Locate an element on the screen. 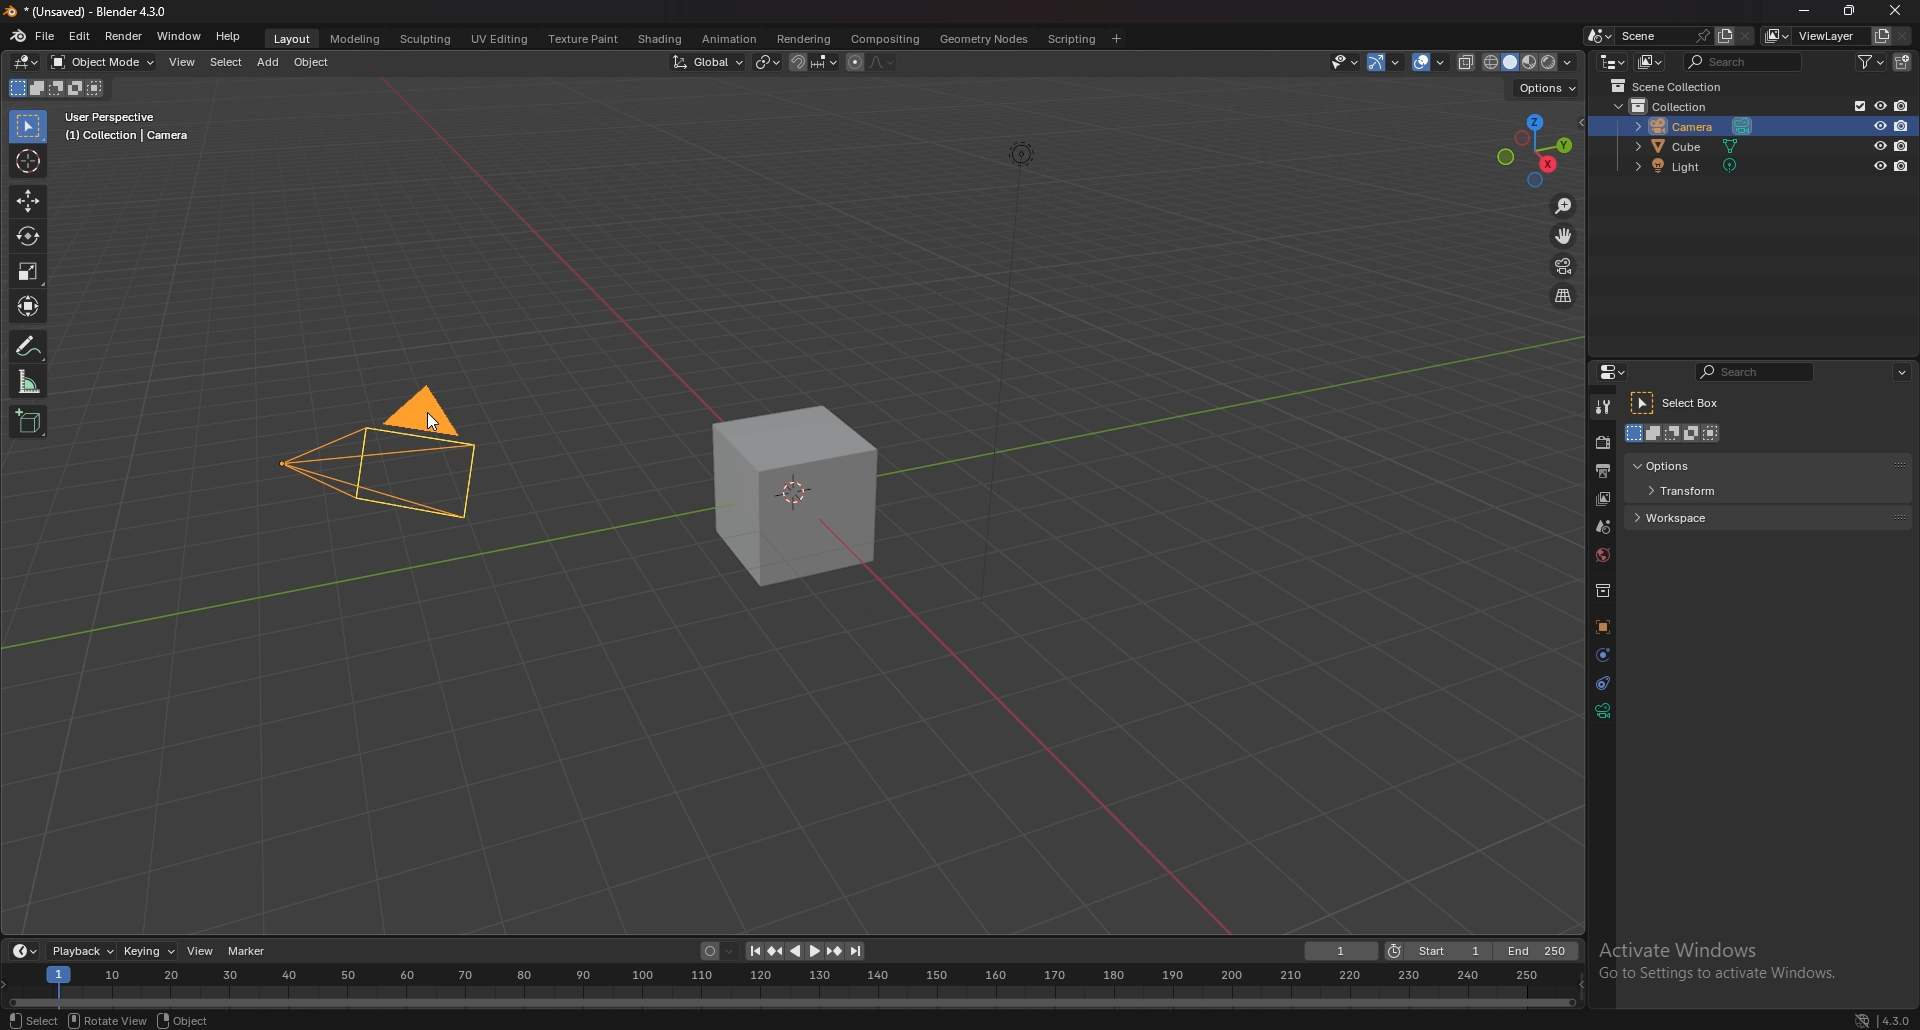 This screenshot has width=1920, height=1030. move is located at coordinates (1563, 235).